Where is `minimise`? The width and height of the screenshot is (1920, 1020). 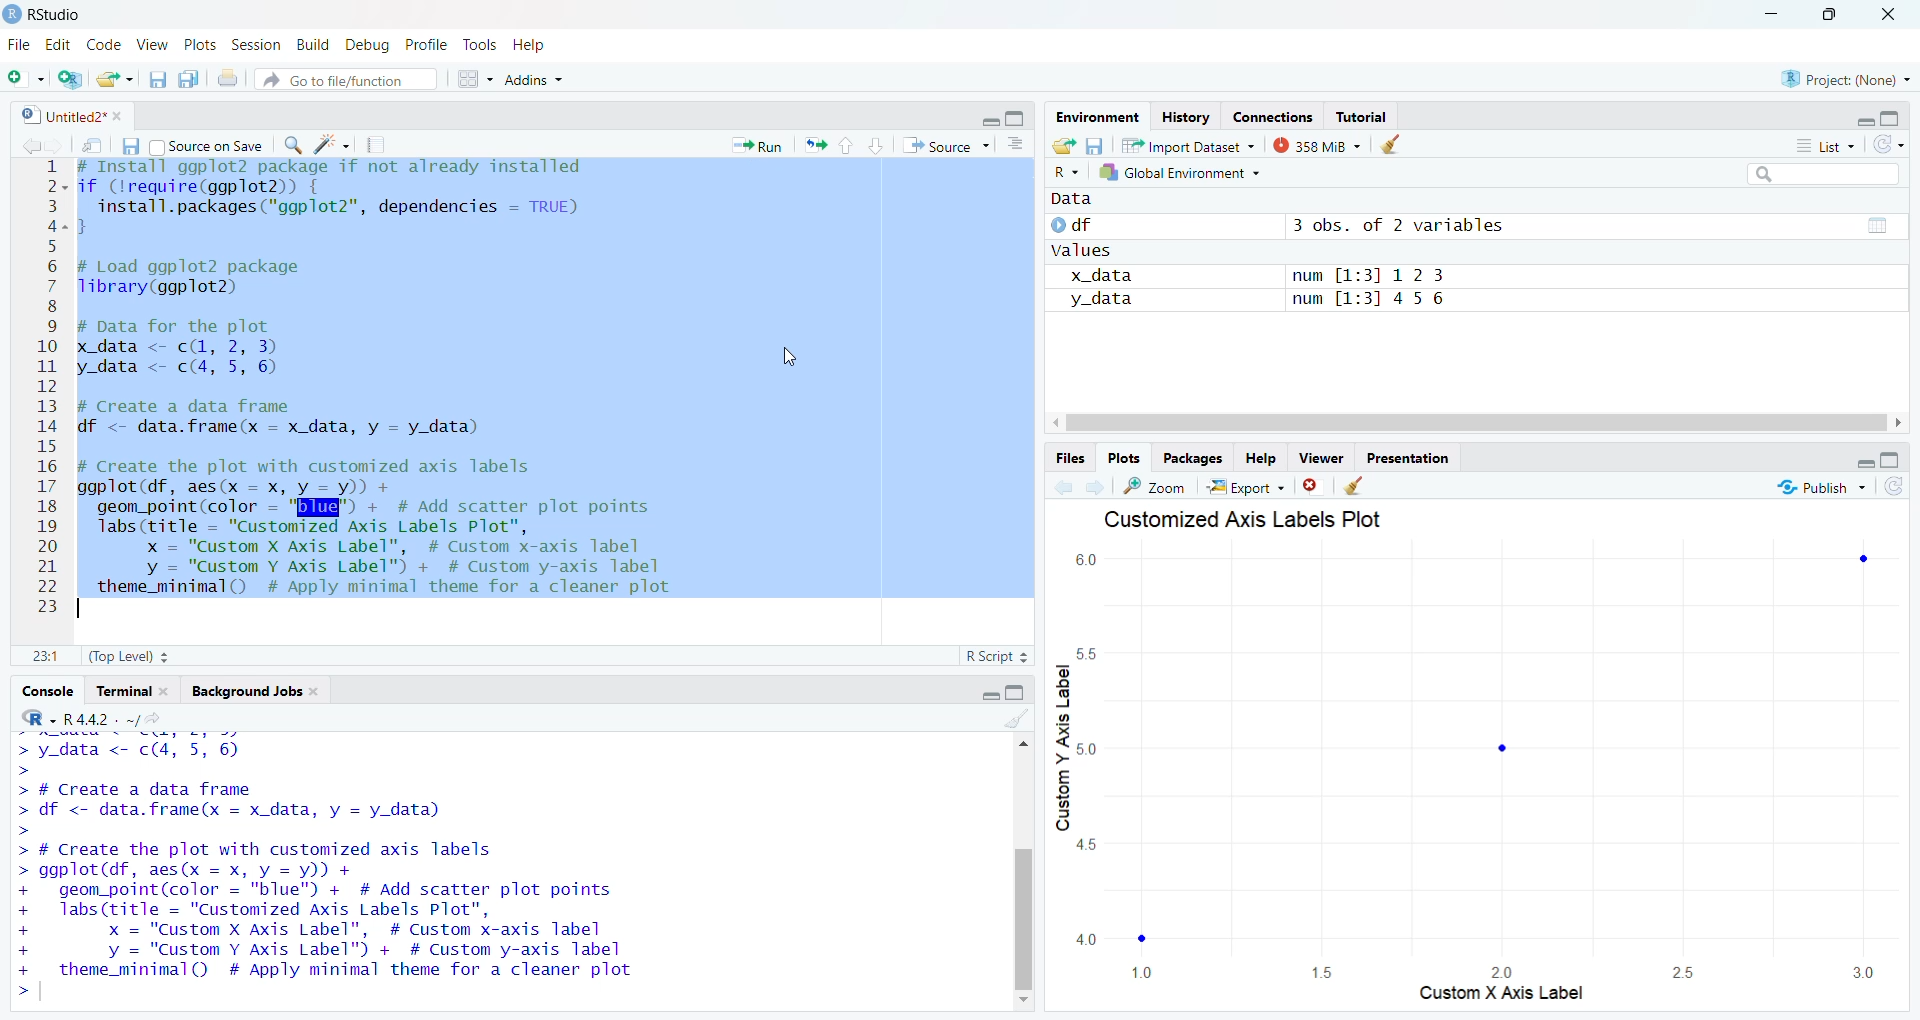 minimise is located at coordinates (1865, 463).